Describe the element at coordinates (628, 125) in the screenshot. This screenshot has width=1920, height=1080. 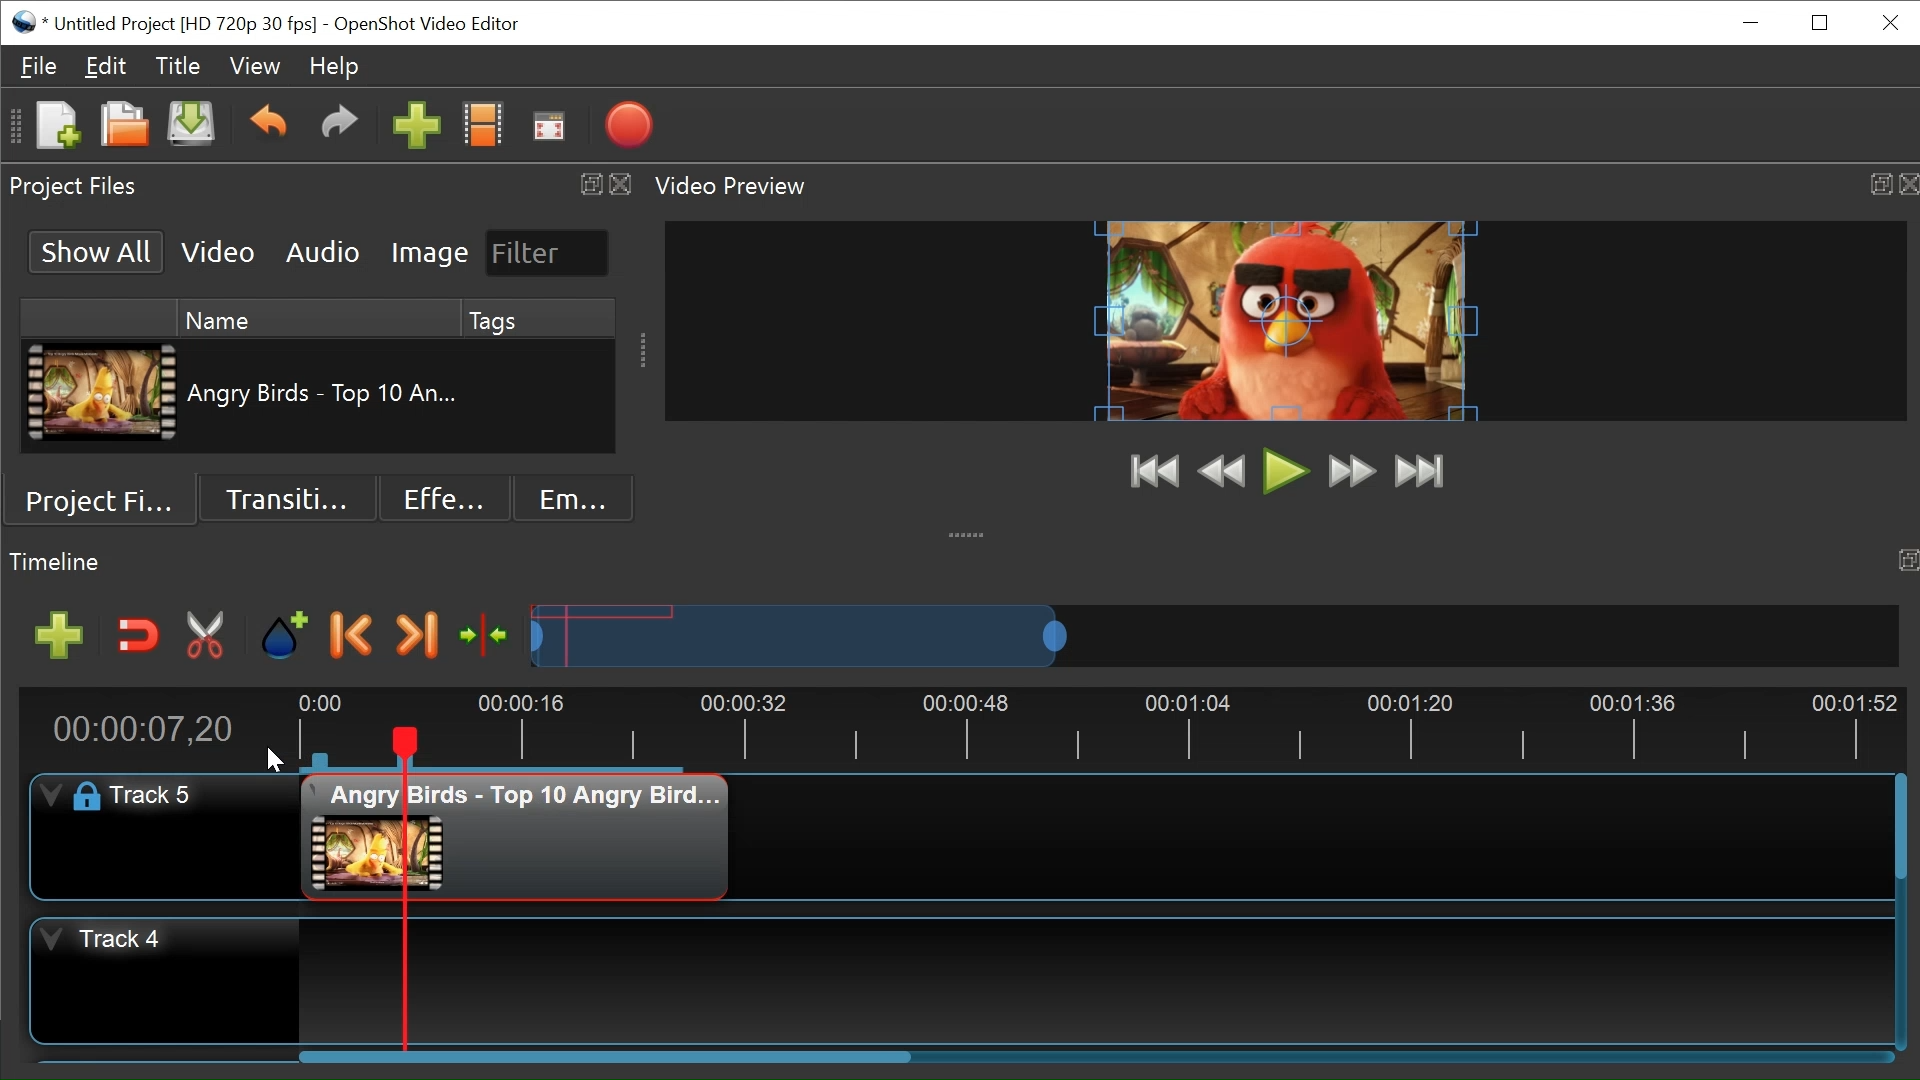
I see `Export Video` at that location.